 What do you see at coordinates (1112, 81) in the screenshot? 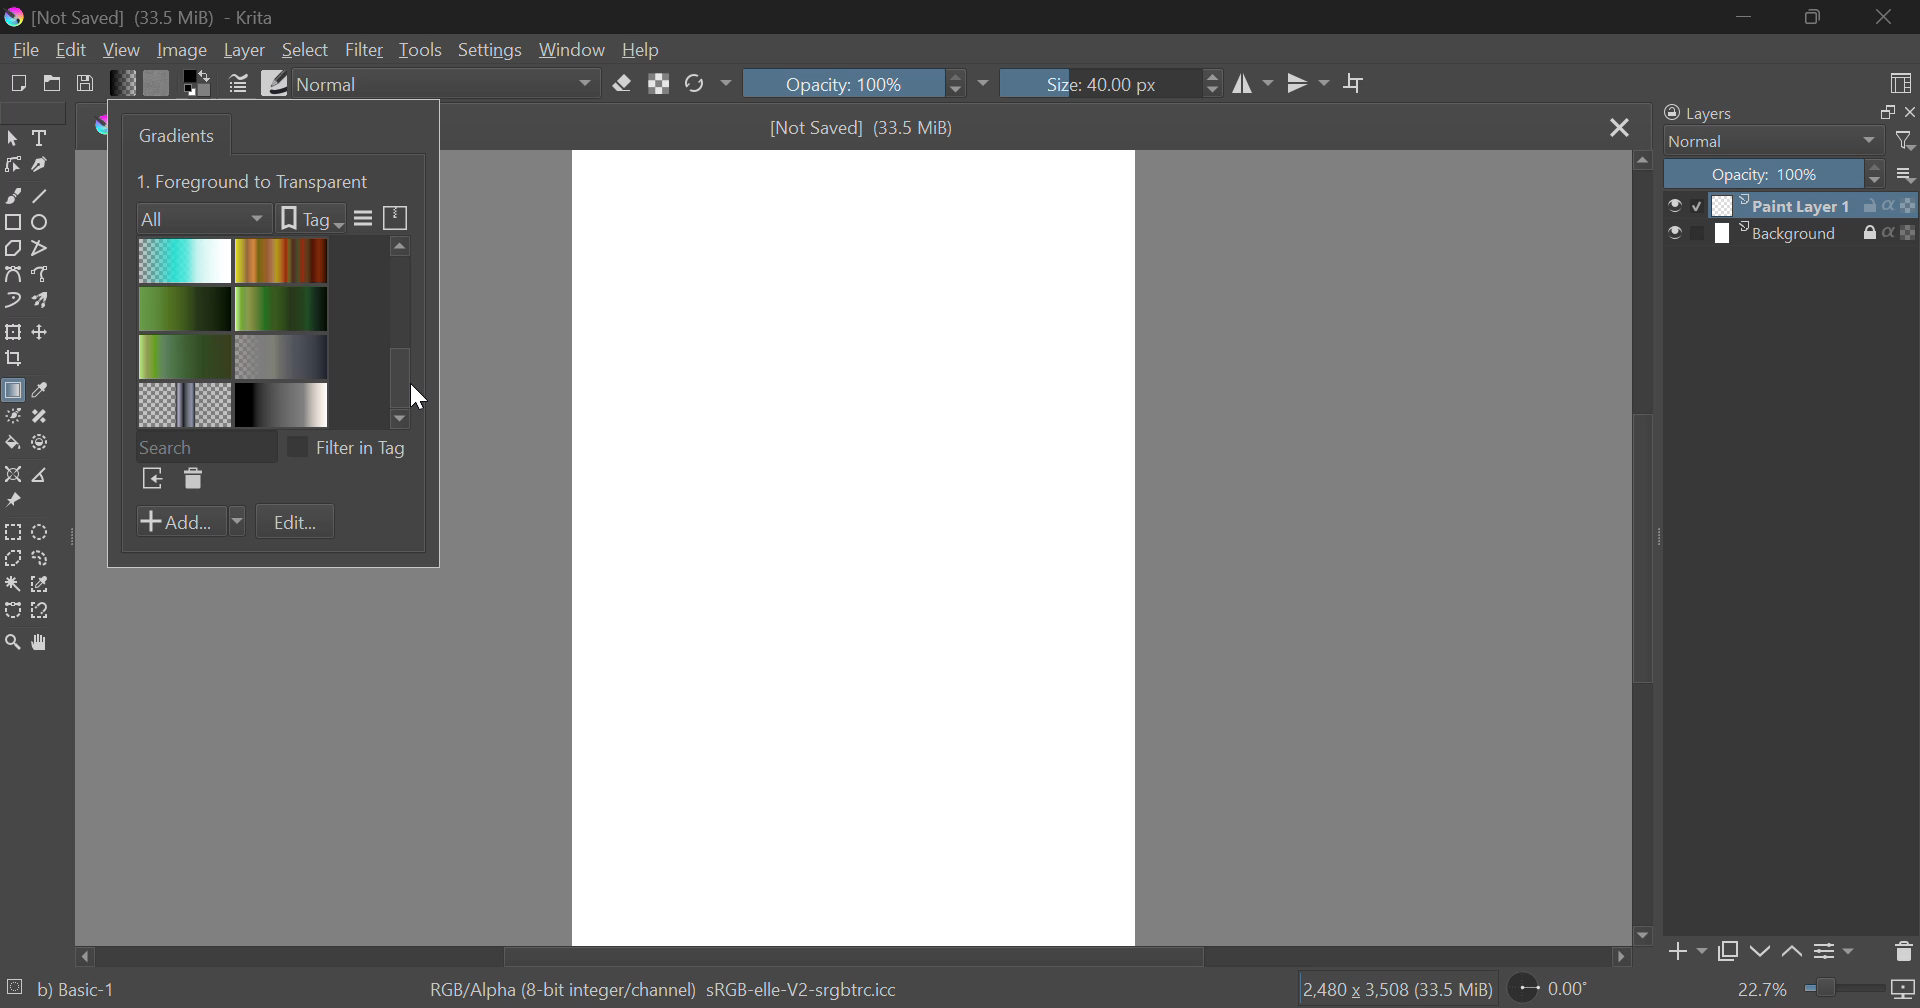
I see `Size: 40.00 px` at bounding box center [1112, 81].